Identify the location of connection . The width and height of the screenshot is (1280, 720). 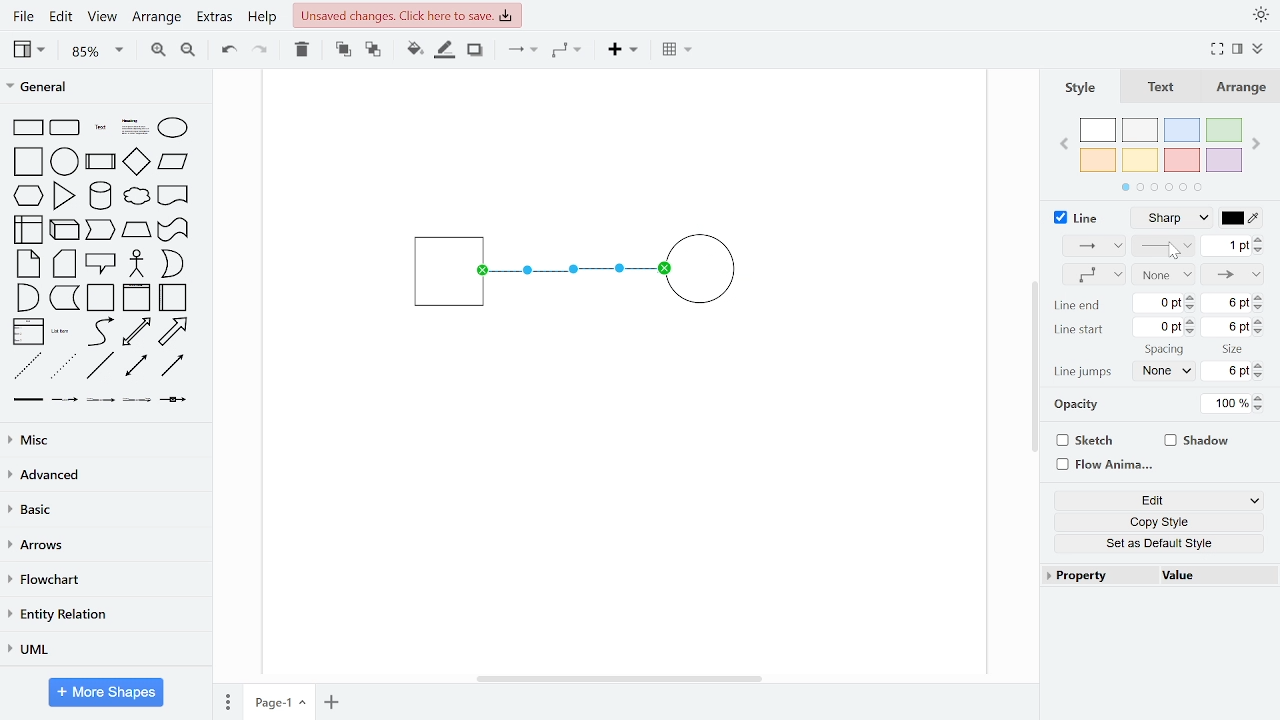
(1092, 245).